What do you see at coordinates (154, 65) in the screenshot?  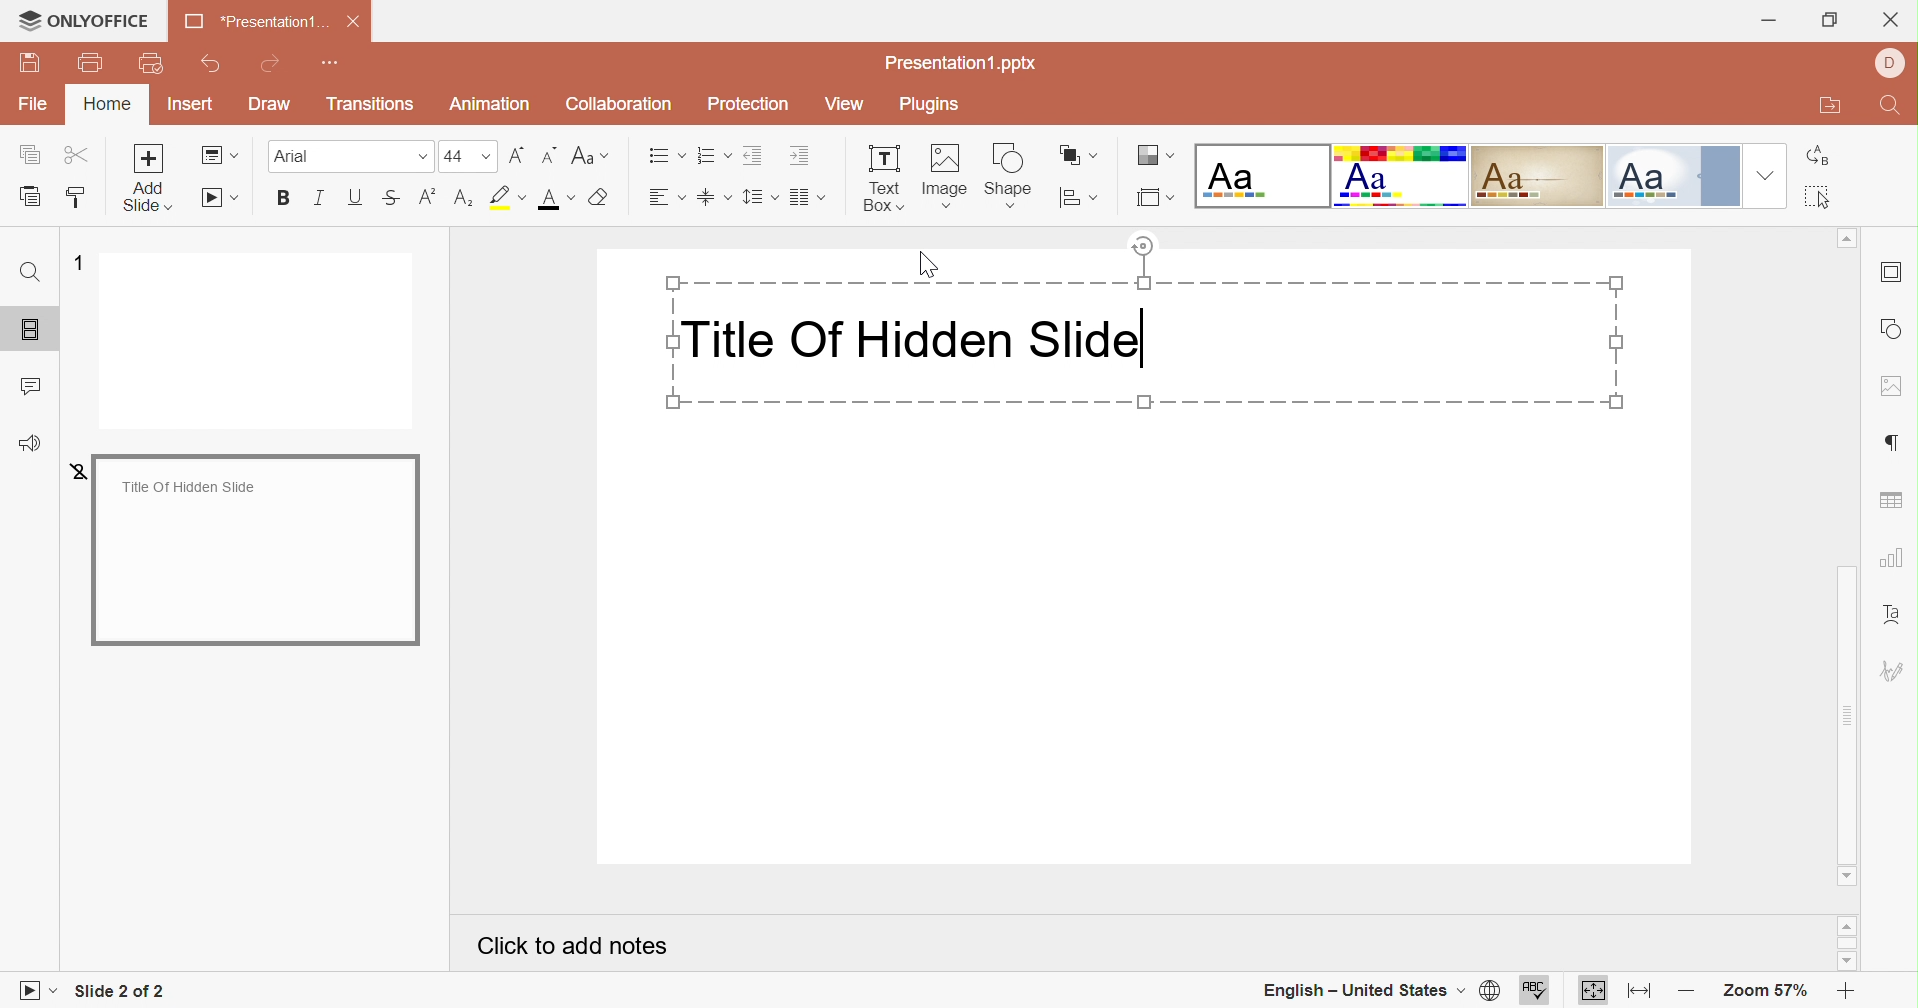 I see `Quick print` at bounding box center [154, 65].